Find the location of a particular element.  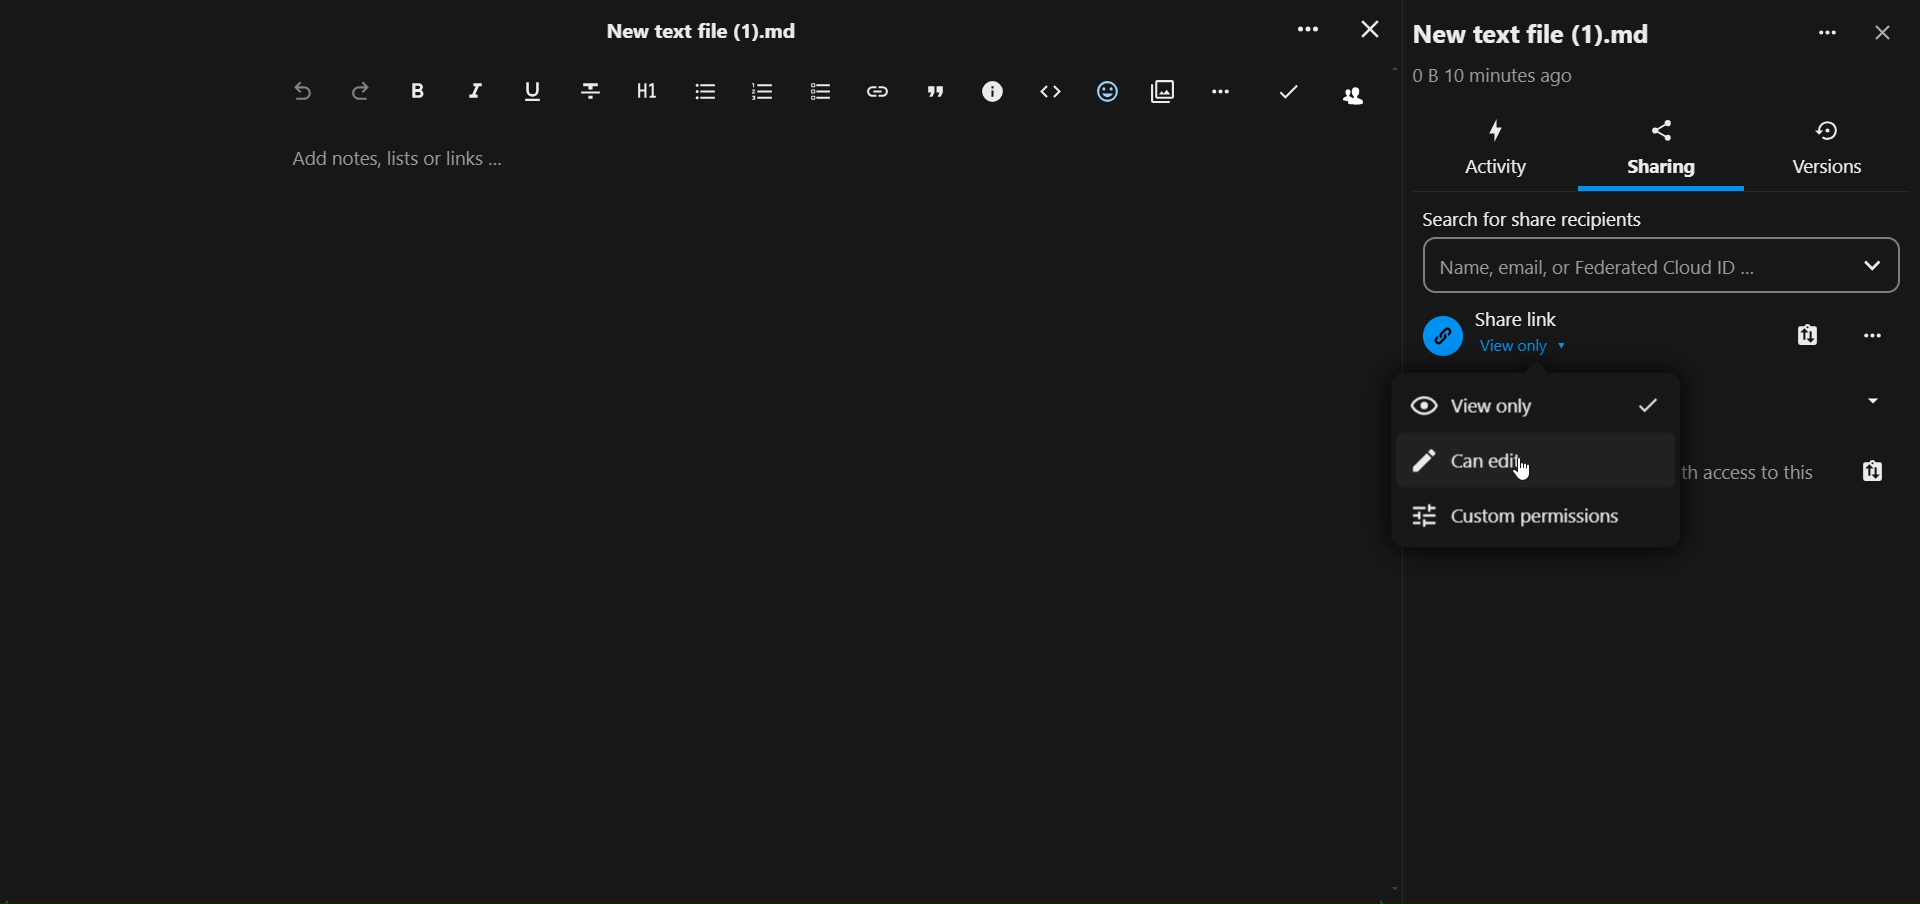

redo is located at coordinates (361, 93).